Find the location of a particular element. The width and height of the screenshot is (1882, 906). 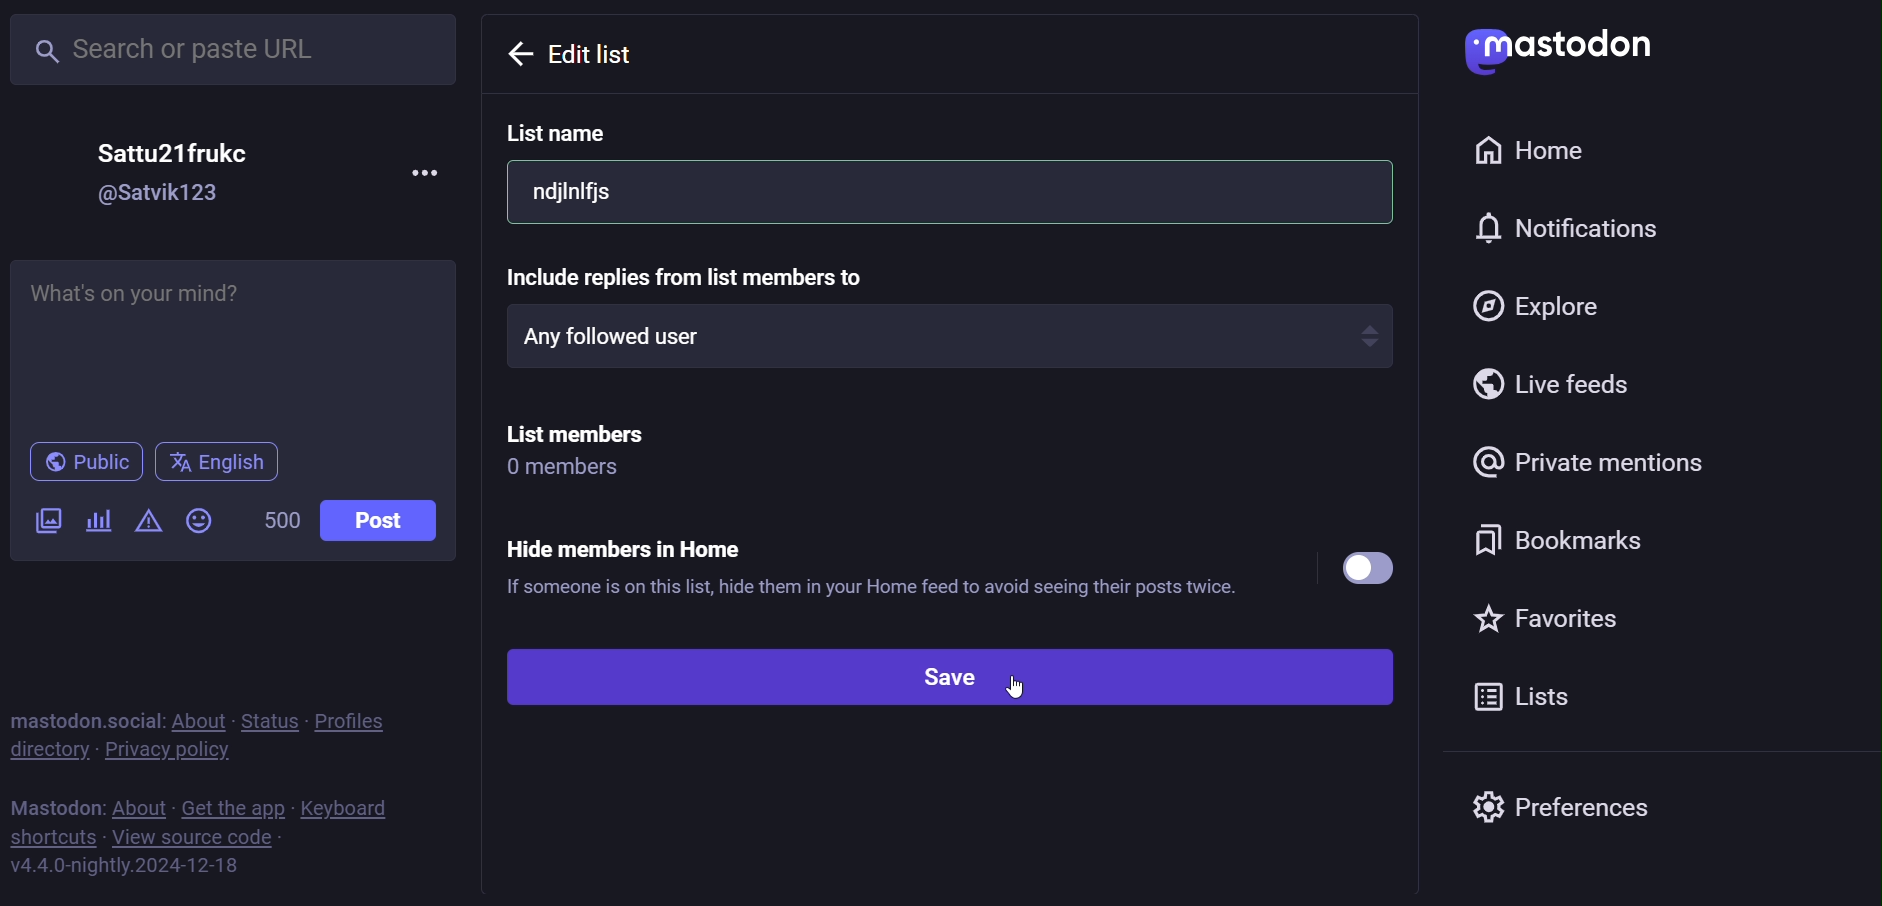

Whats on your mind is located at coordinates (233, 341).